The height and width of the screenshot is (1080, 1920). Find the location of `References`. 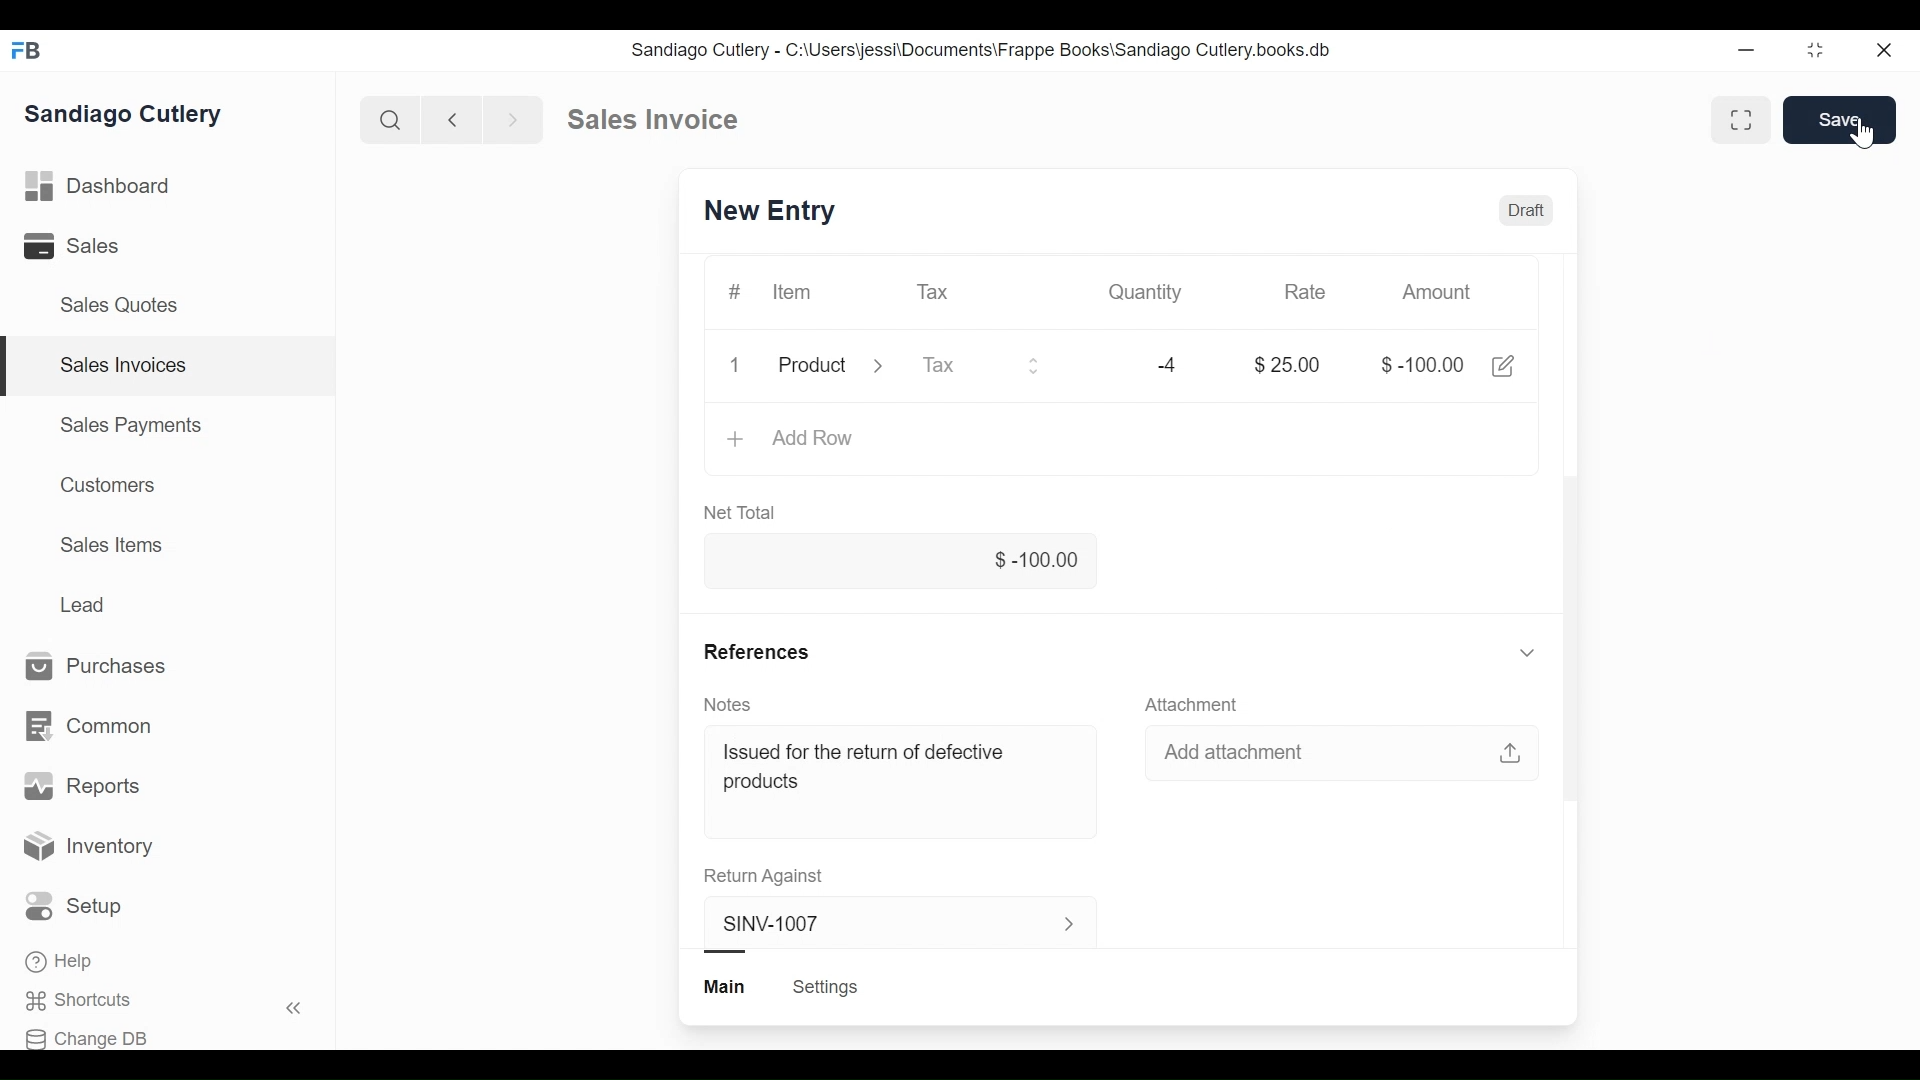

References is located at coordinates (1123, 651).